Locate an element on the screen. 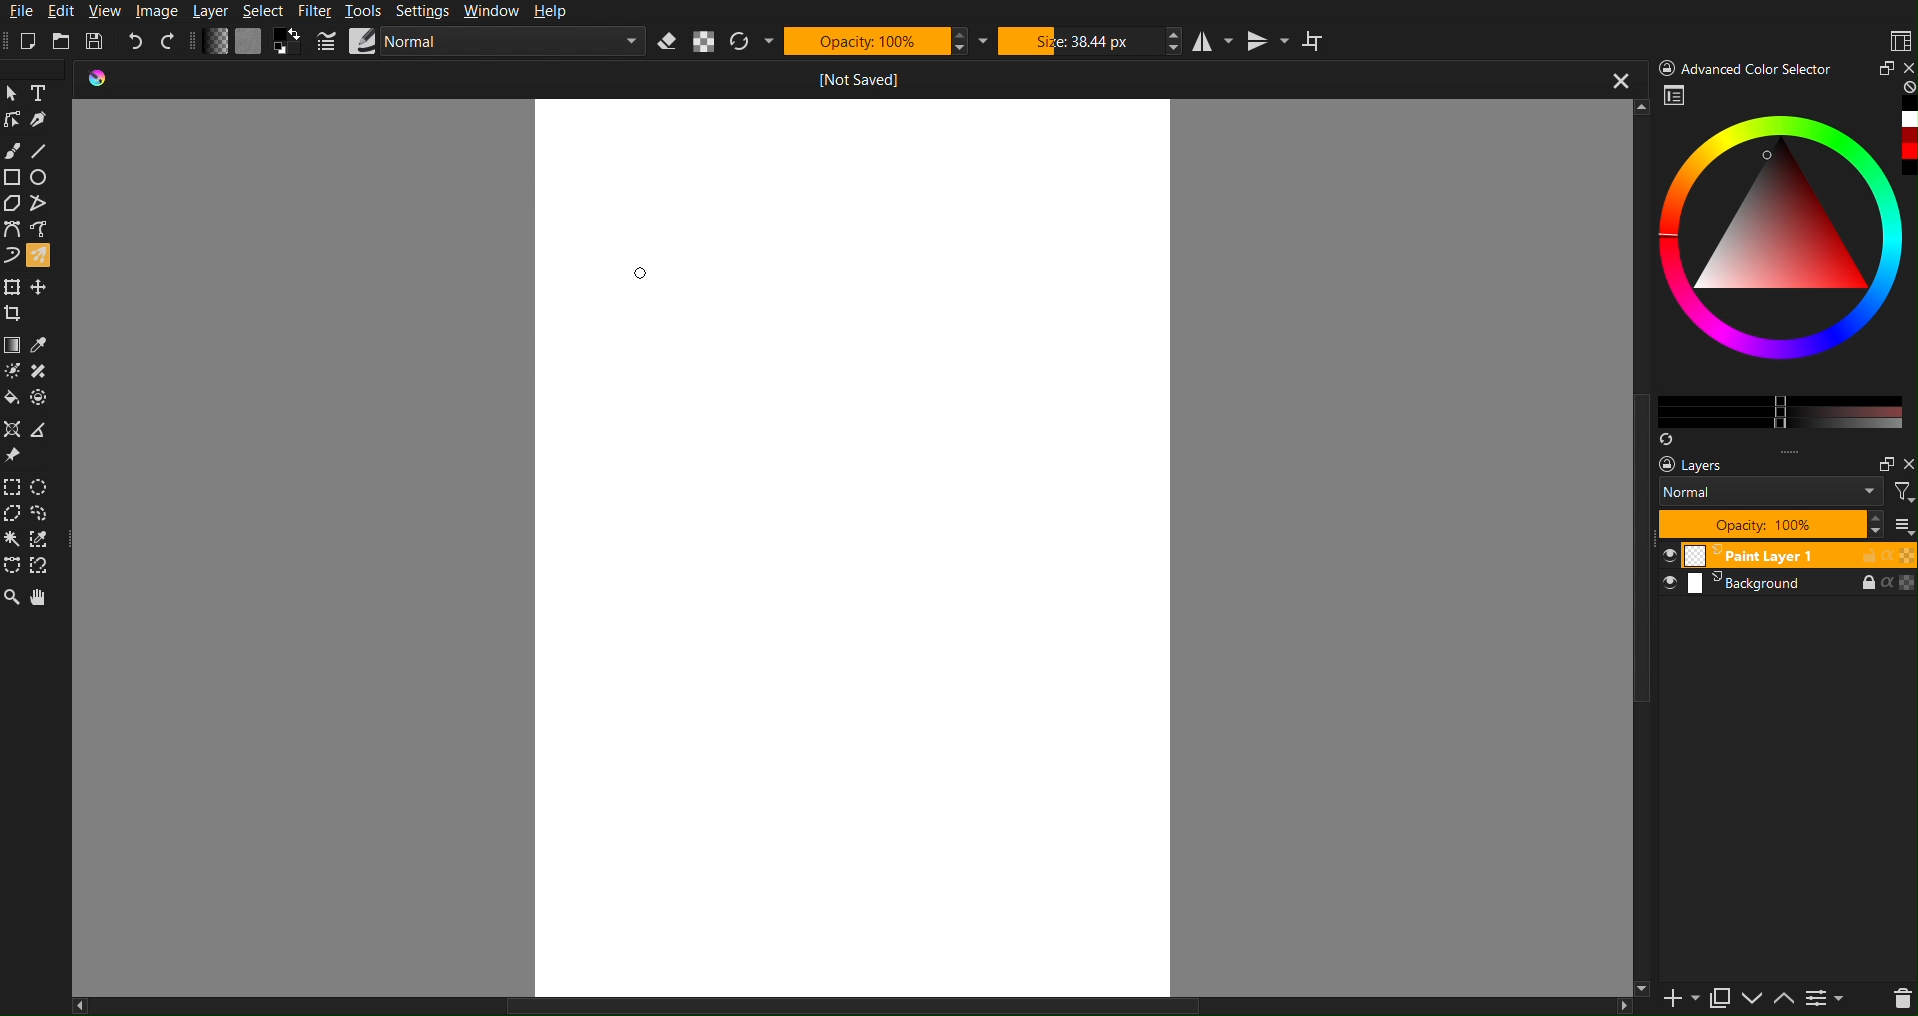 The height and width of the screenshot is (1016, 1918). Advanced Color Selector is located at coordinates (1748, 67).